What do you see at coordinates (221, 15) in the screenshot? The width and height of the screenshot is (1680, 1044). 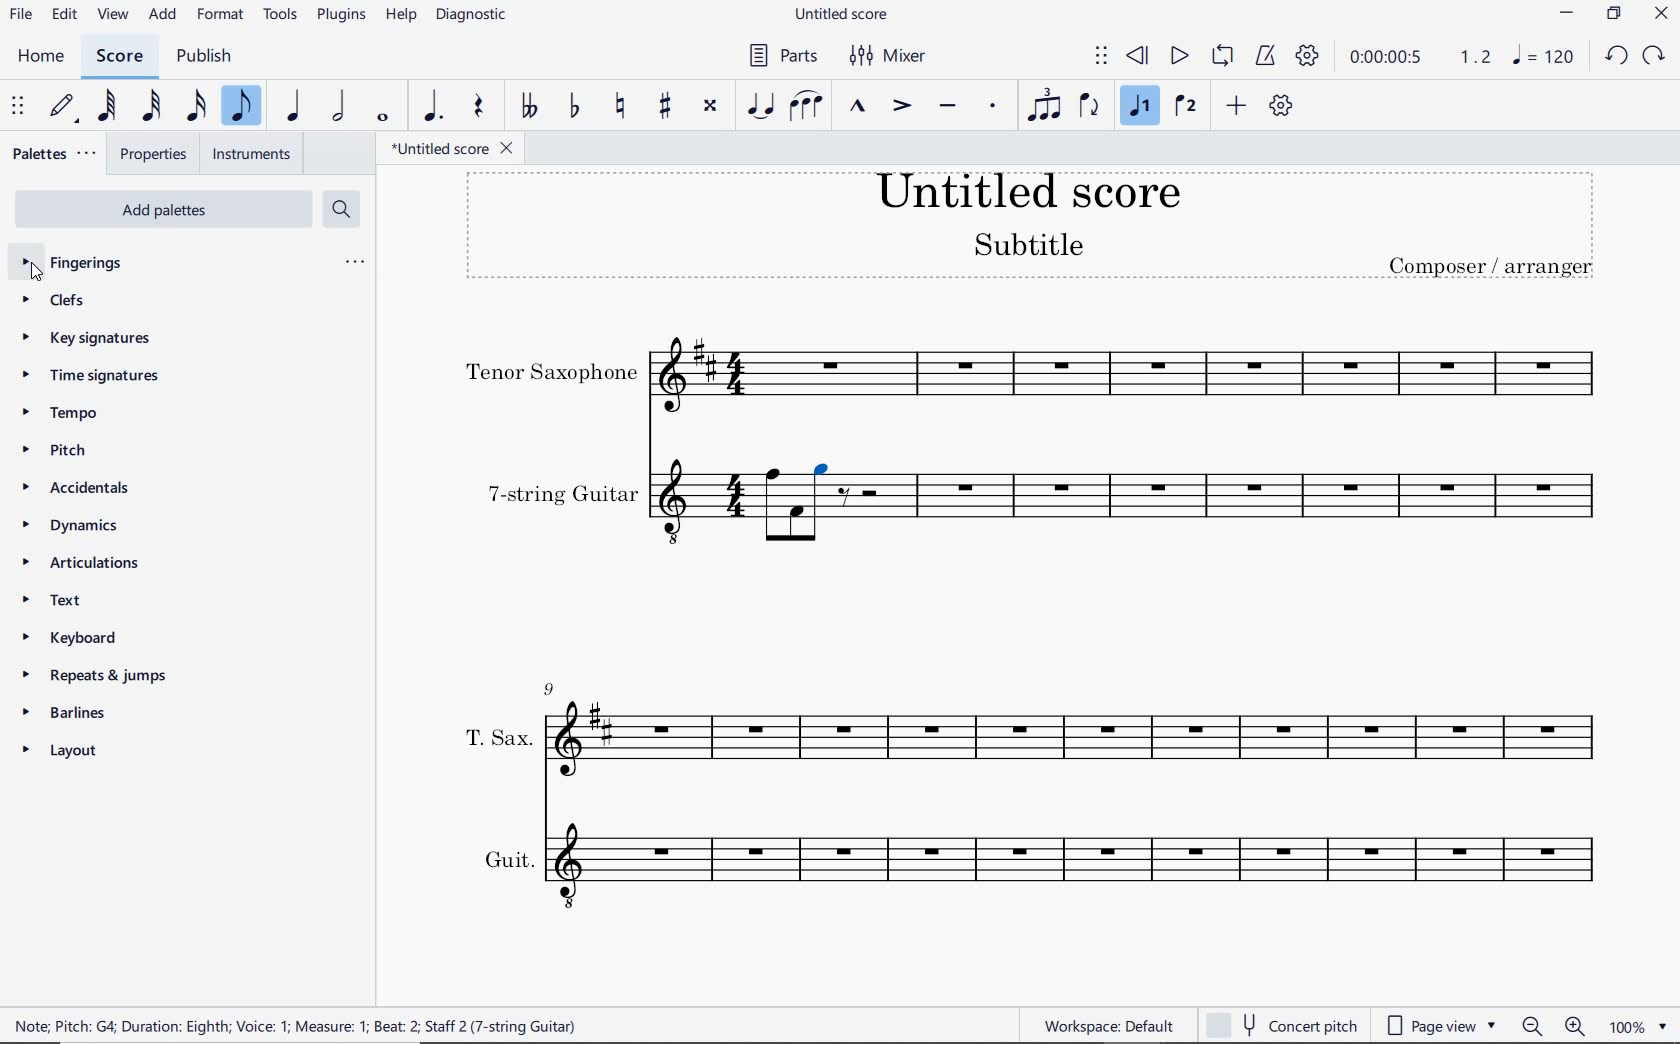 I see `FORMAT` at bounding box center [221, 15].